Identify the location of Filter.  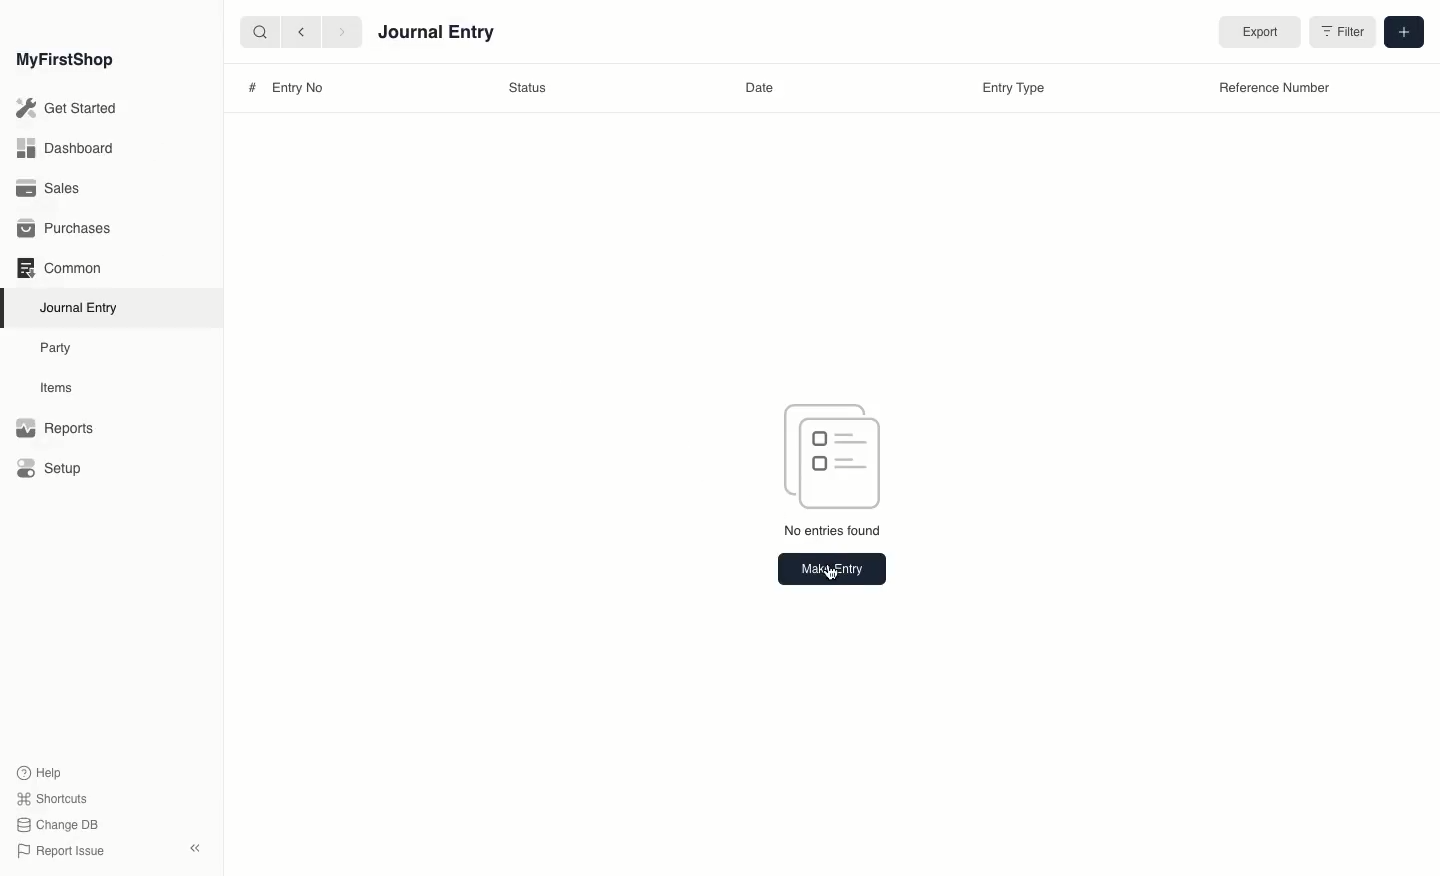
(1341, 34).